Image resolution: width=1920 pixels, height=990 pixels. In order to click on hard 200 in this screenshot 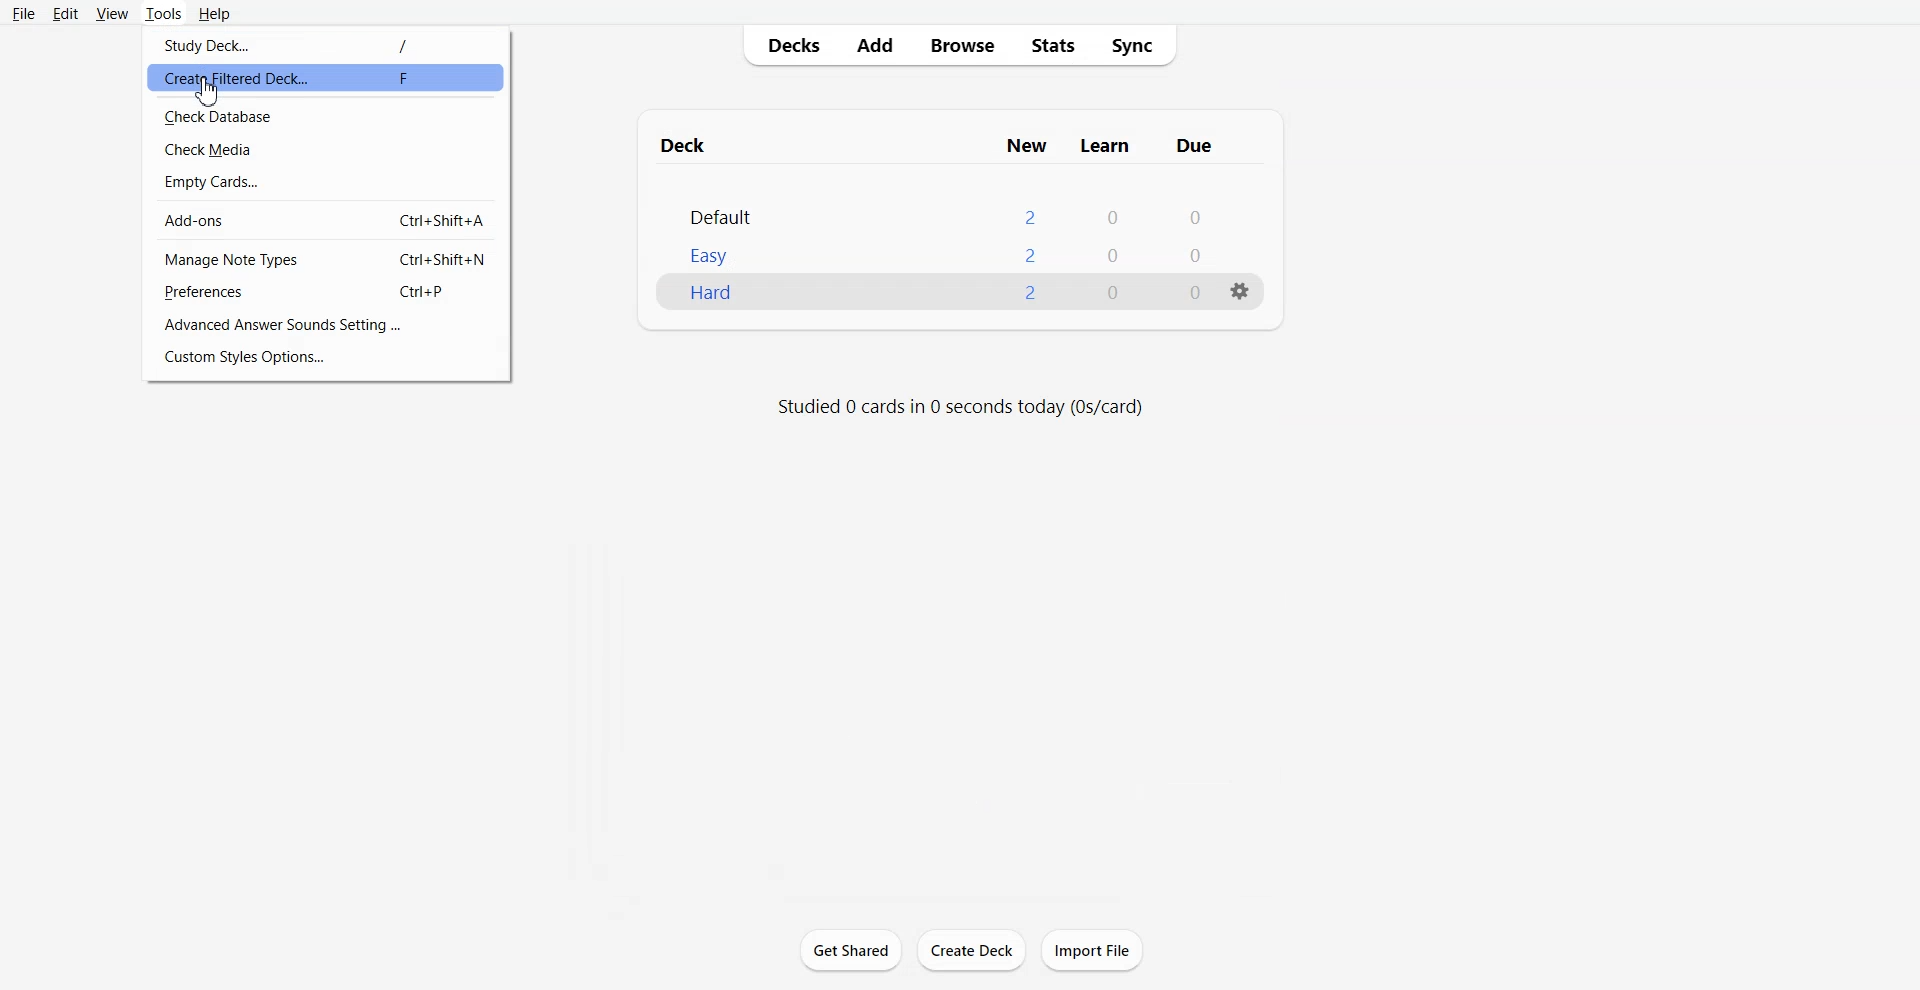, I will do `click(921, 299)`.